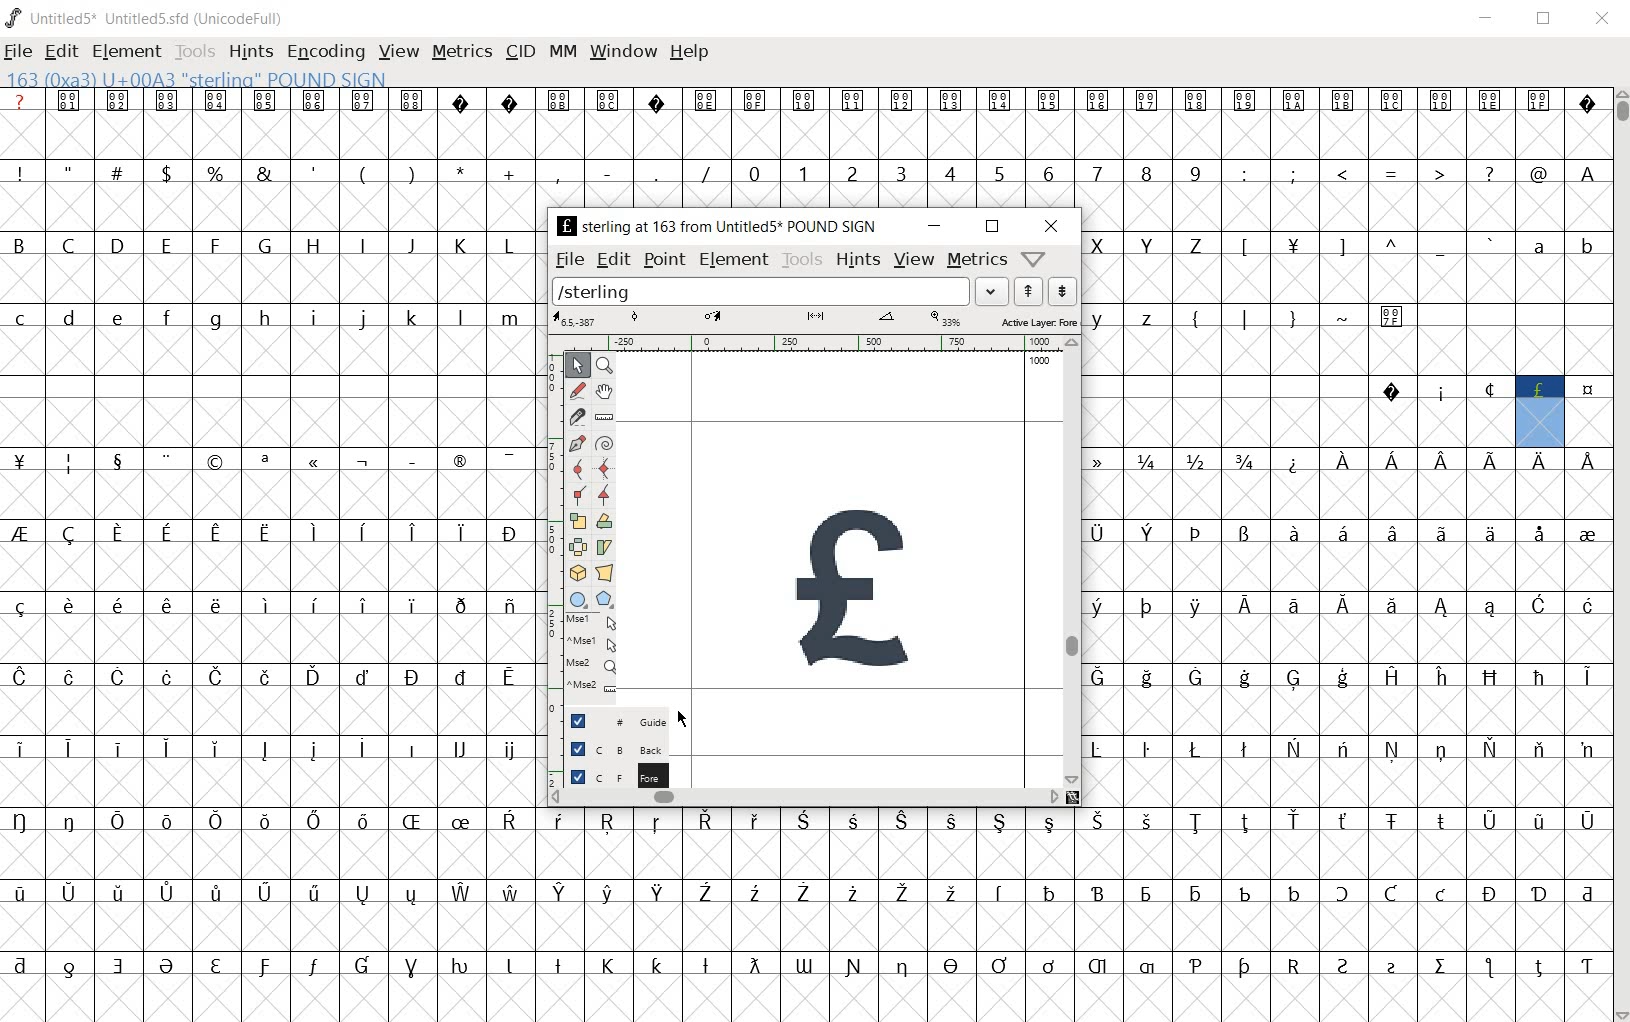 Image resolution: width=1630 pixels, height=1022 pixels. Describe the element at coordinates (1343, 679) in the screenshot. I see `Symbol` at that location.